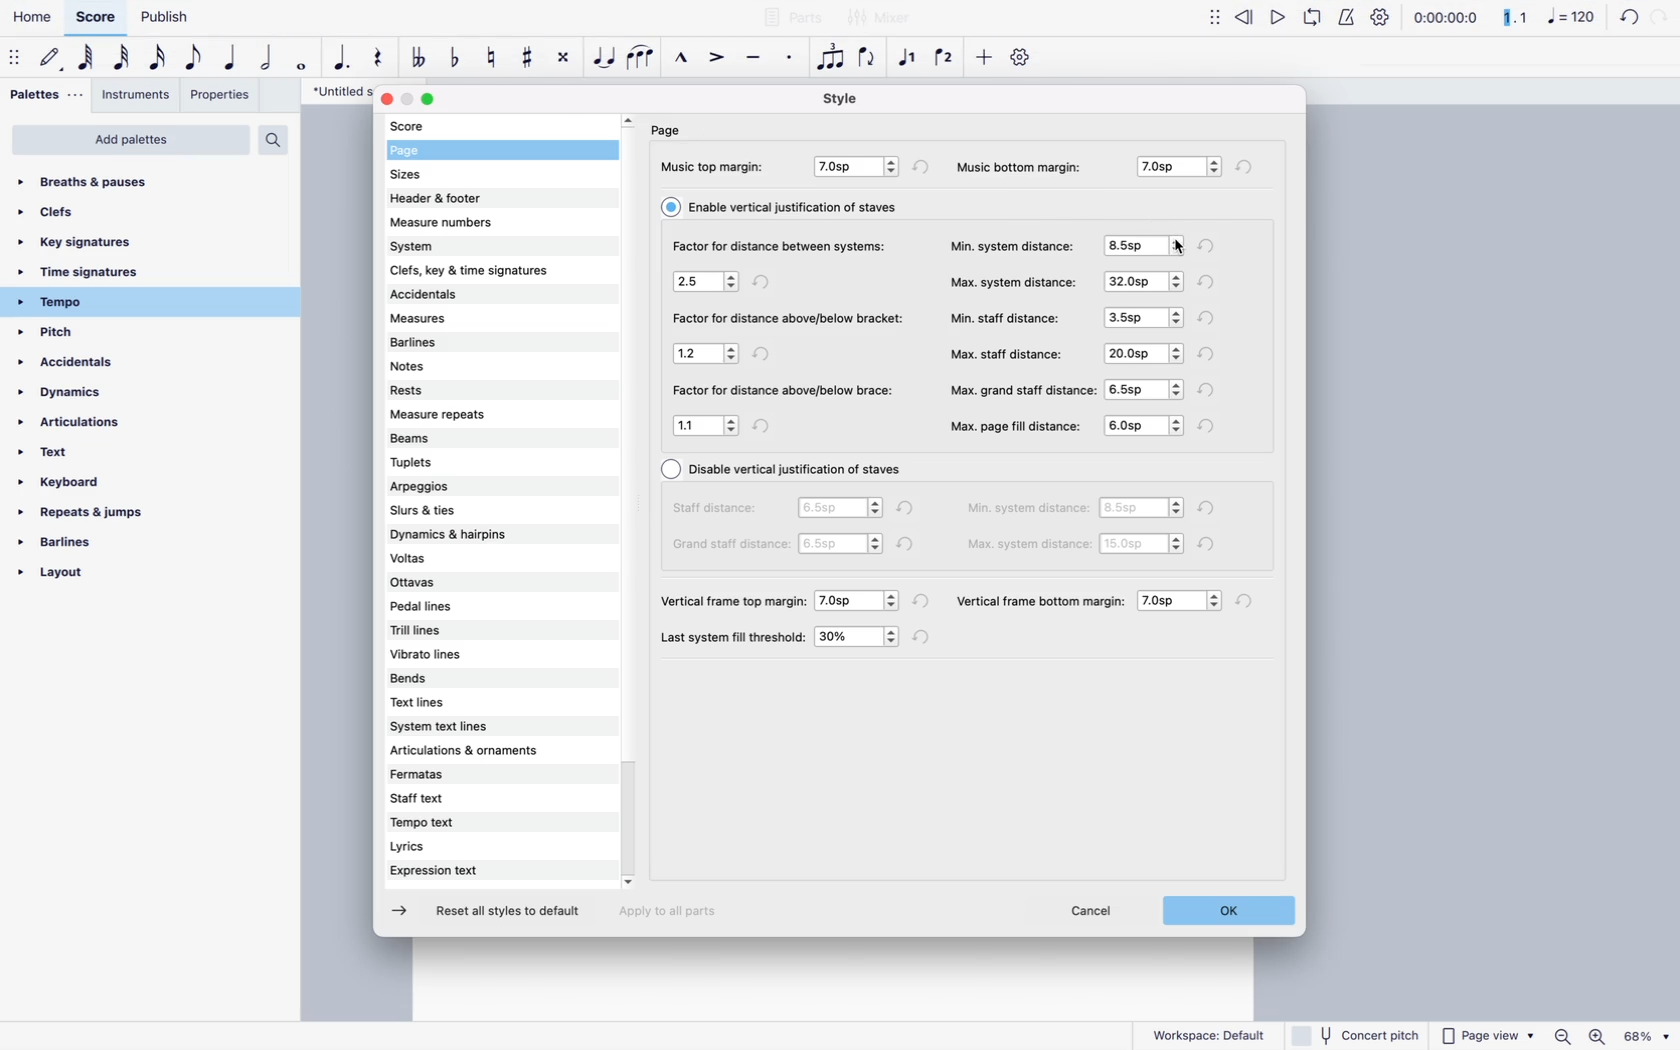 The width and height of the screenshot is (1680, 1050). I want to click on lyrics, so click(458, 848).